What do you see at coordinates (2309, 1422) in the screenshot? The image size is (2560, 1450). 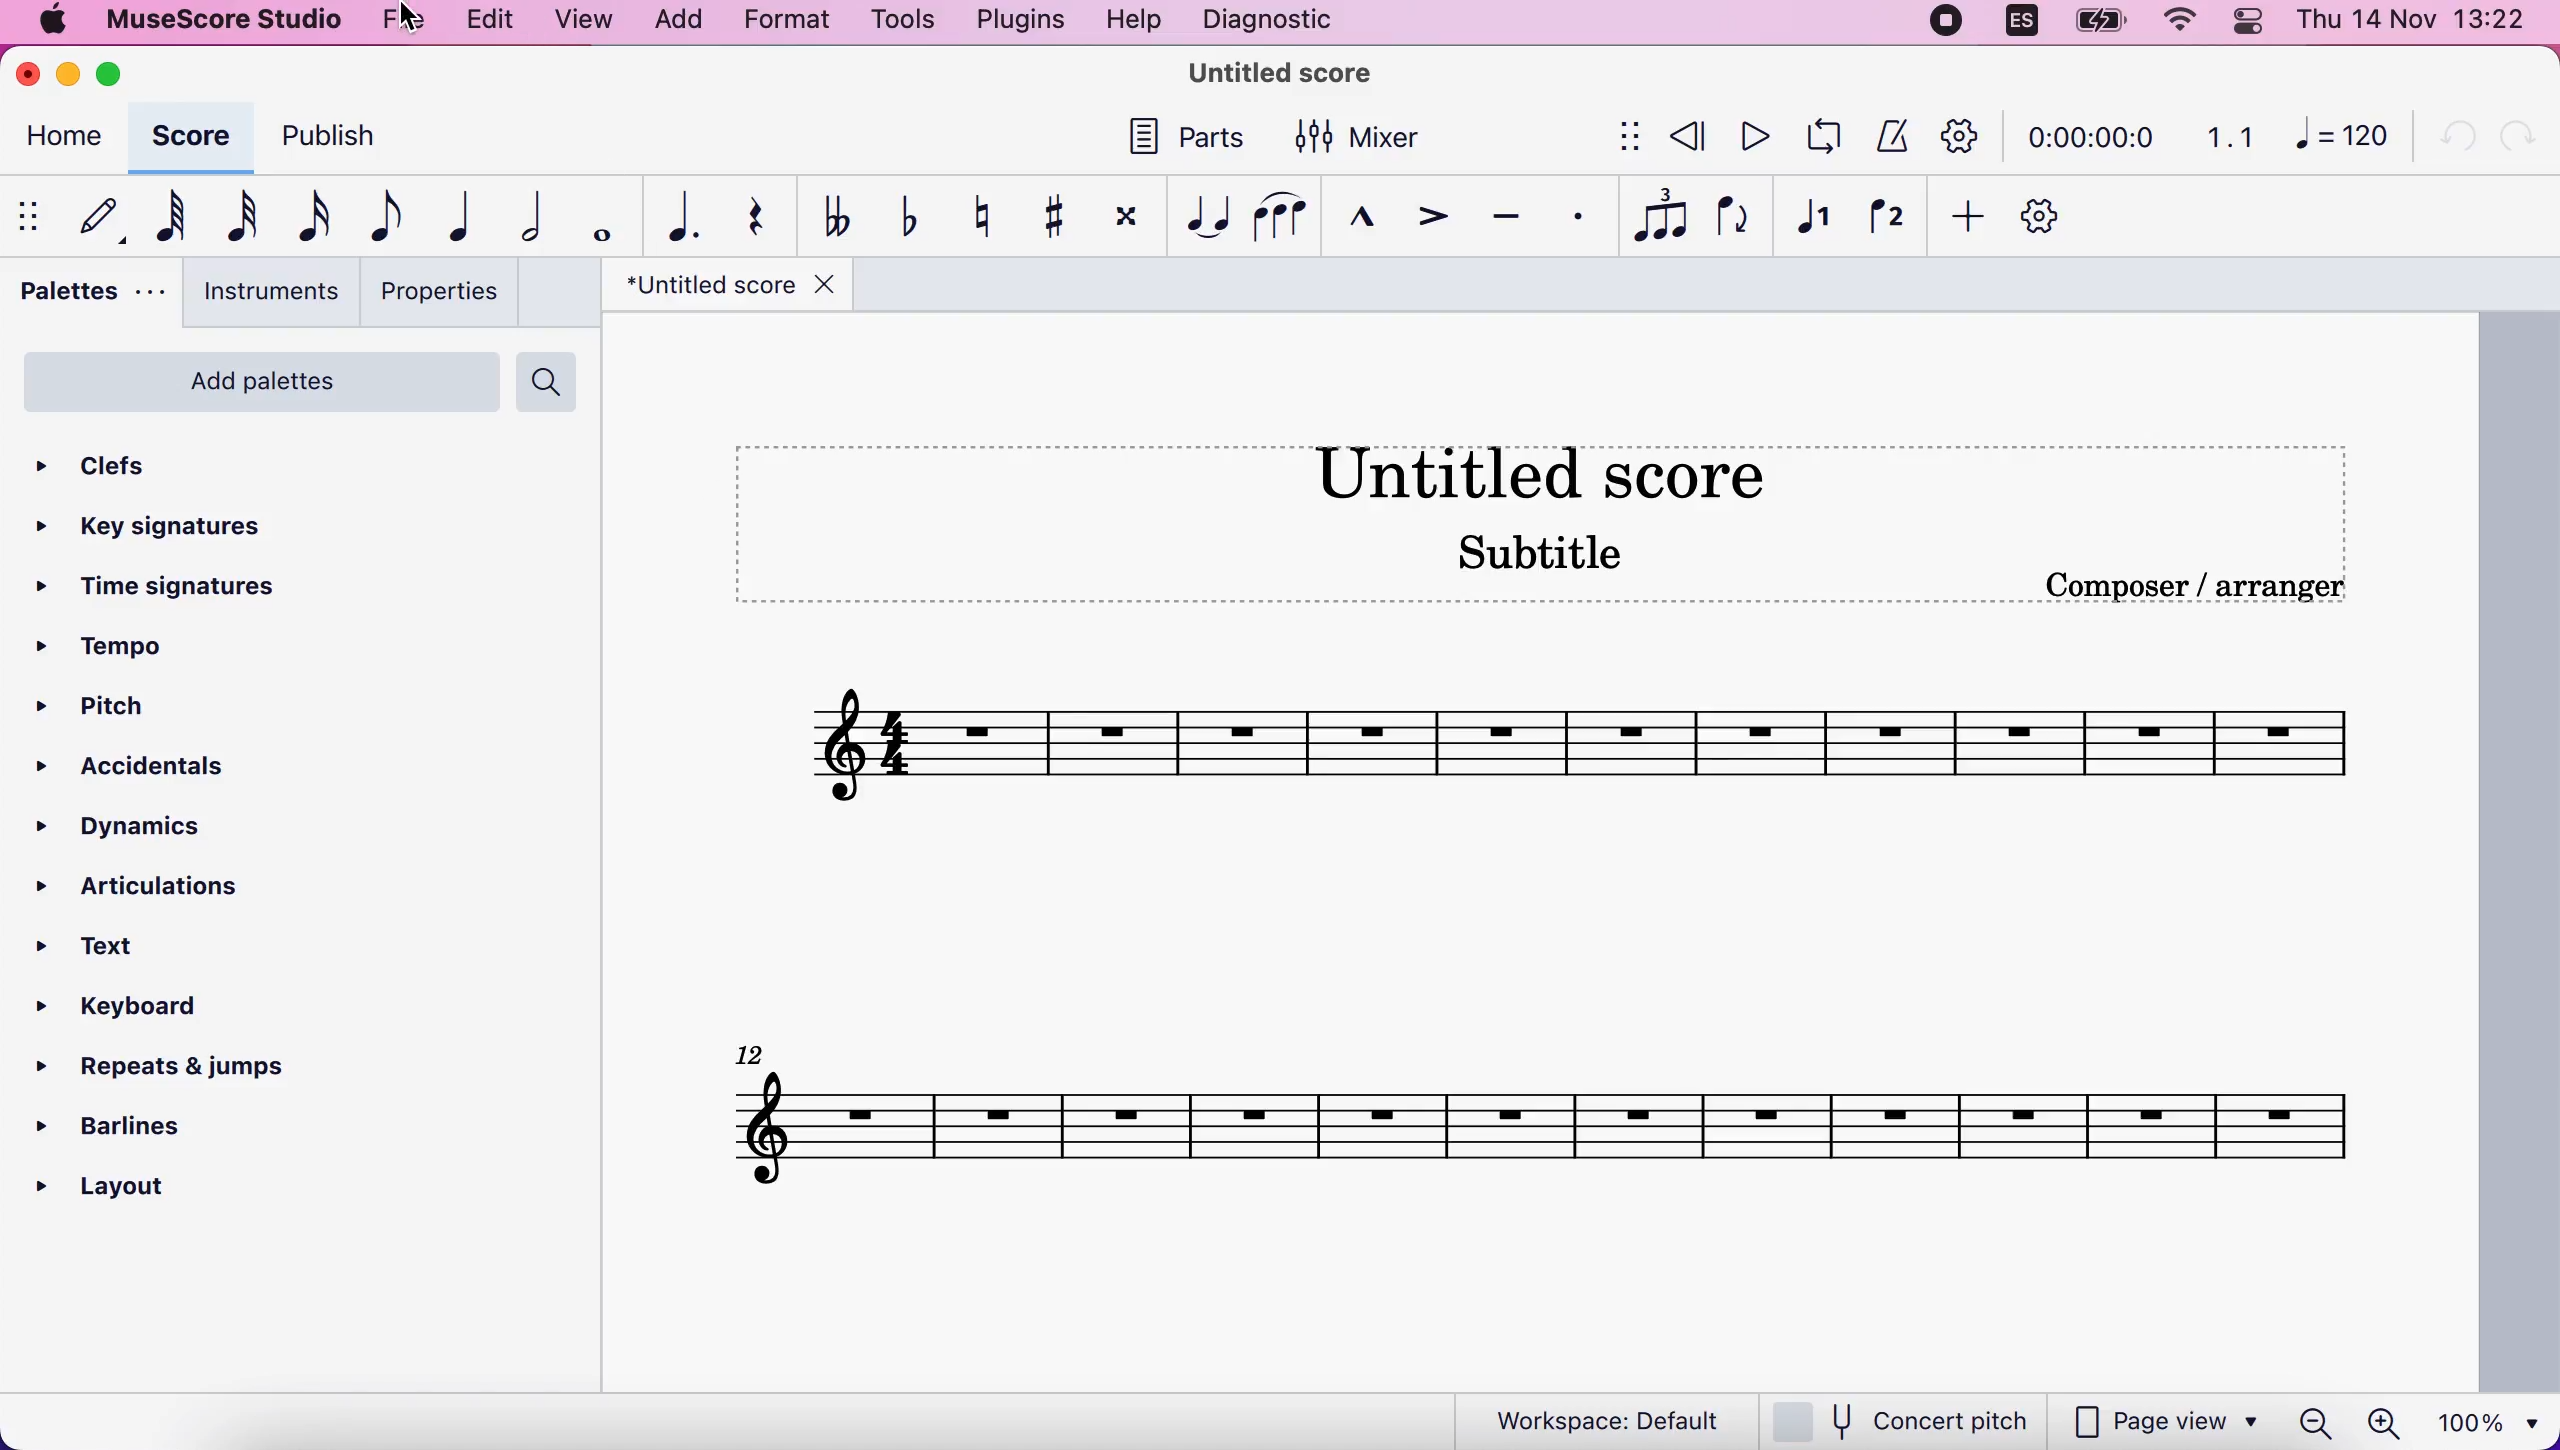 I see `zoom out` at bounding box center [2309, 1422].